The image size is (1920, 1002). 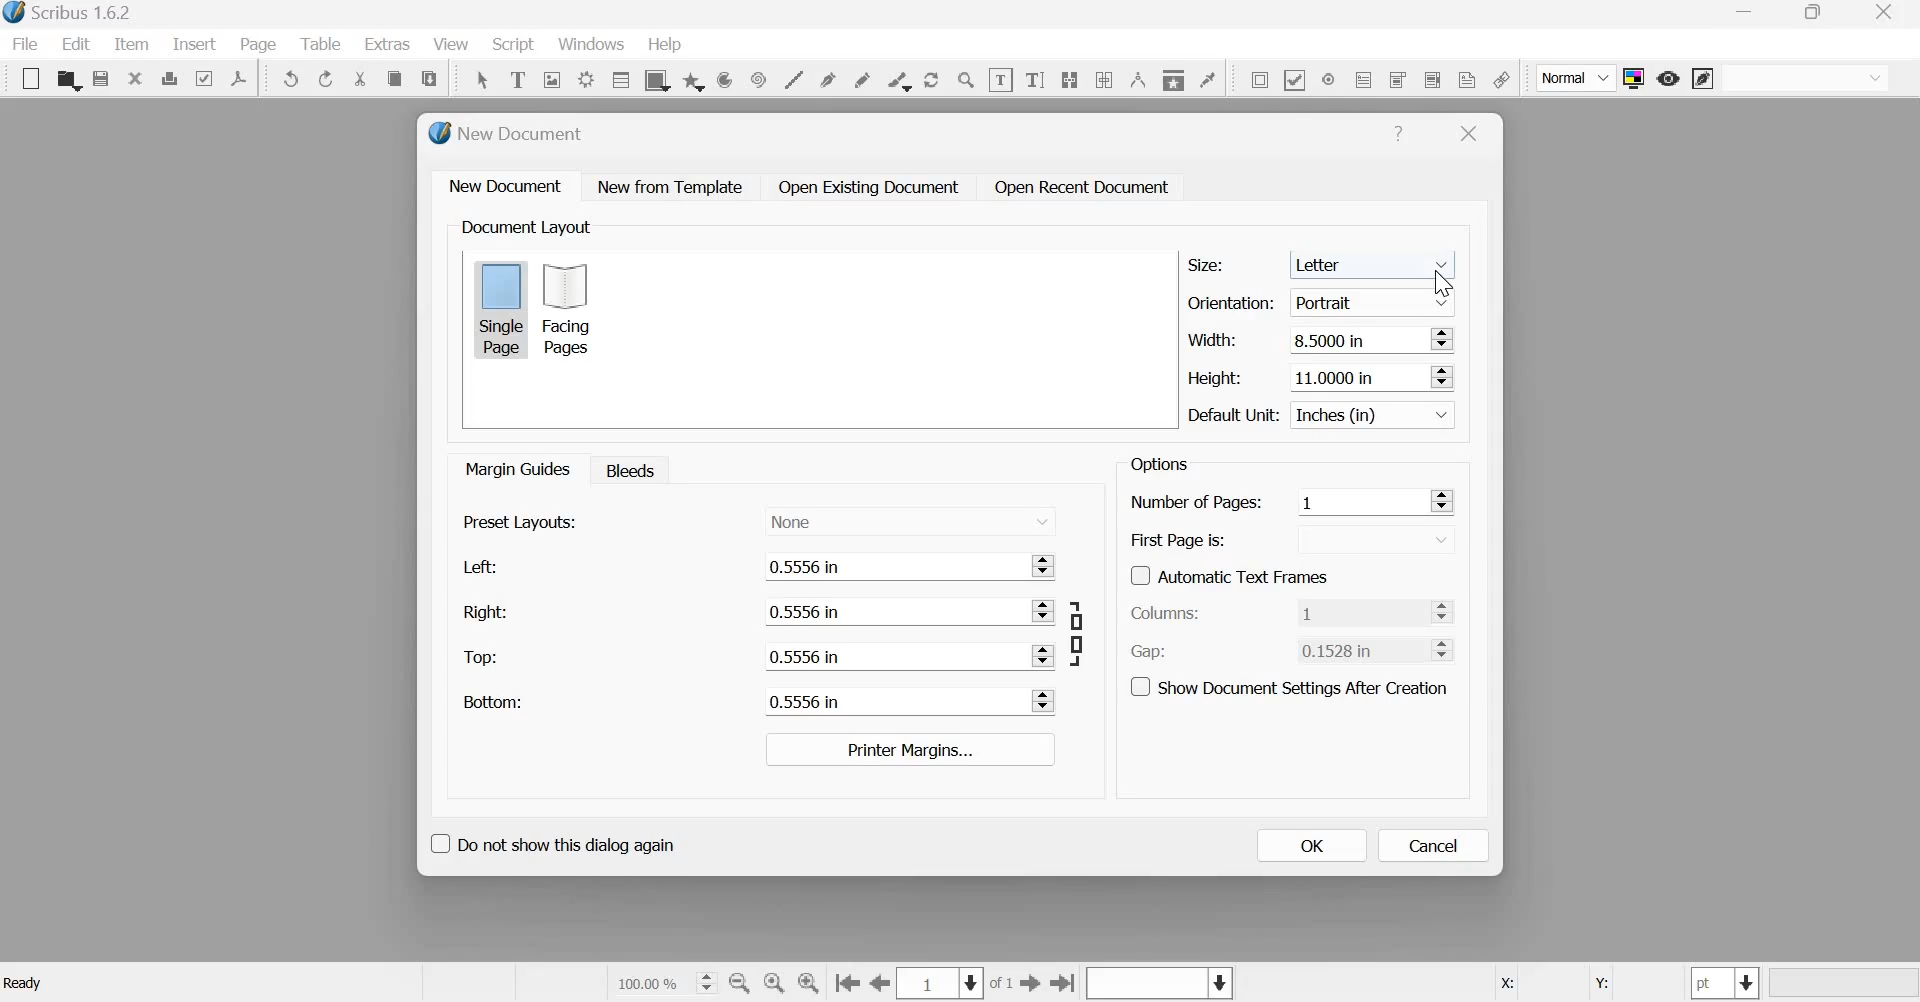 What do you see at coordinates (1447, 611) in the screenshot?
I see `Increase and Decrease` at bounding box center [1447, 611].